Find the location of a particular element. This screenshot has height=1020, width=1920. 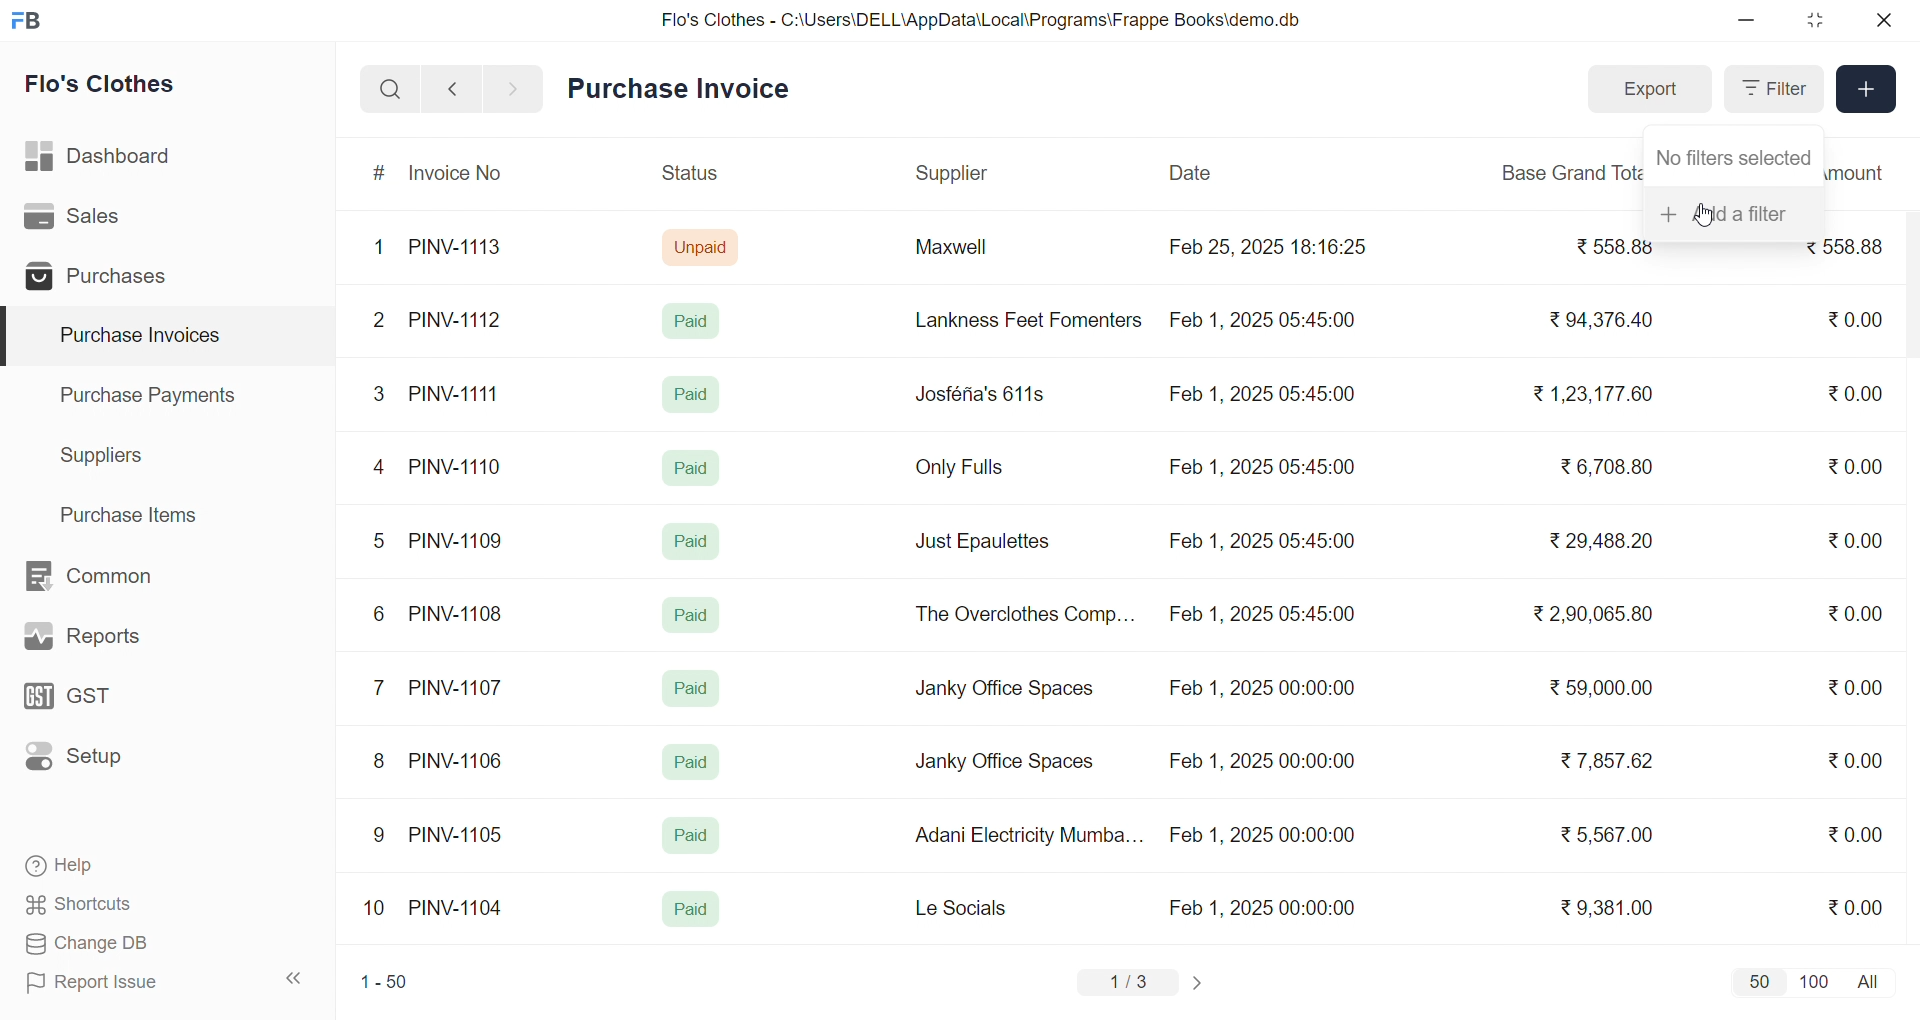

Flo's Clothes is located at coordinates (114, 87).